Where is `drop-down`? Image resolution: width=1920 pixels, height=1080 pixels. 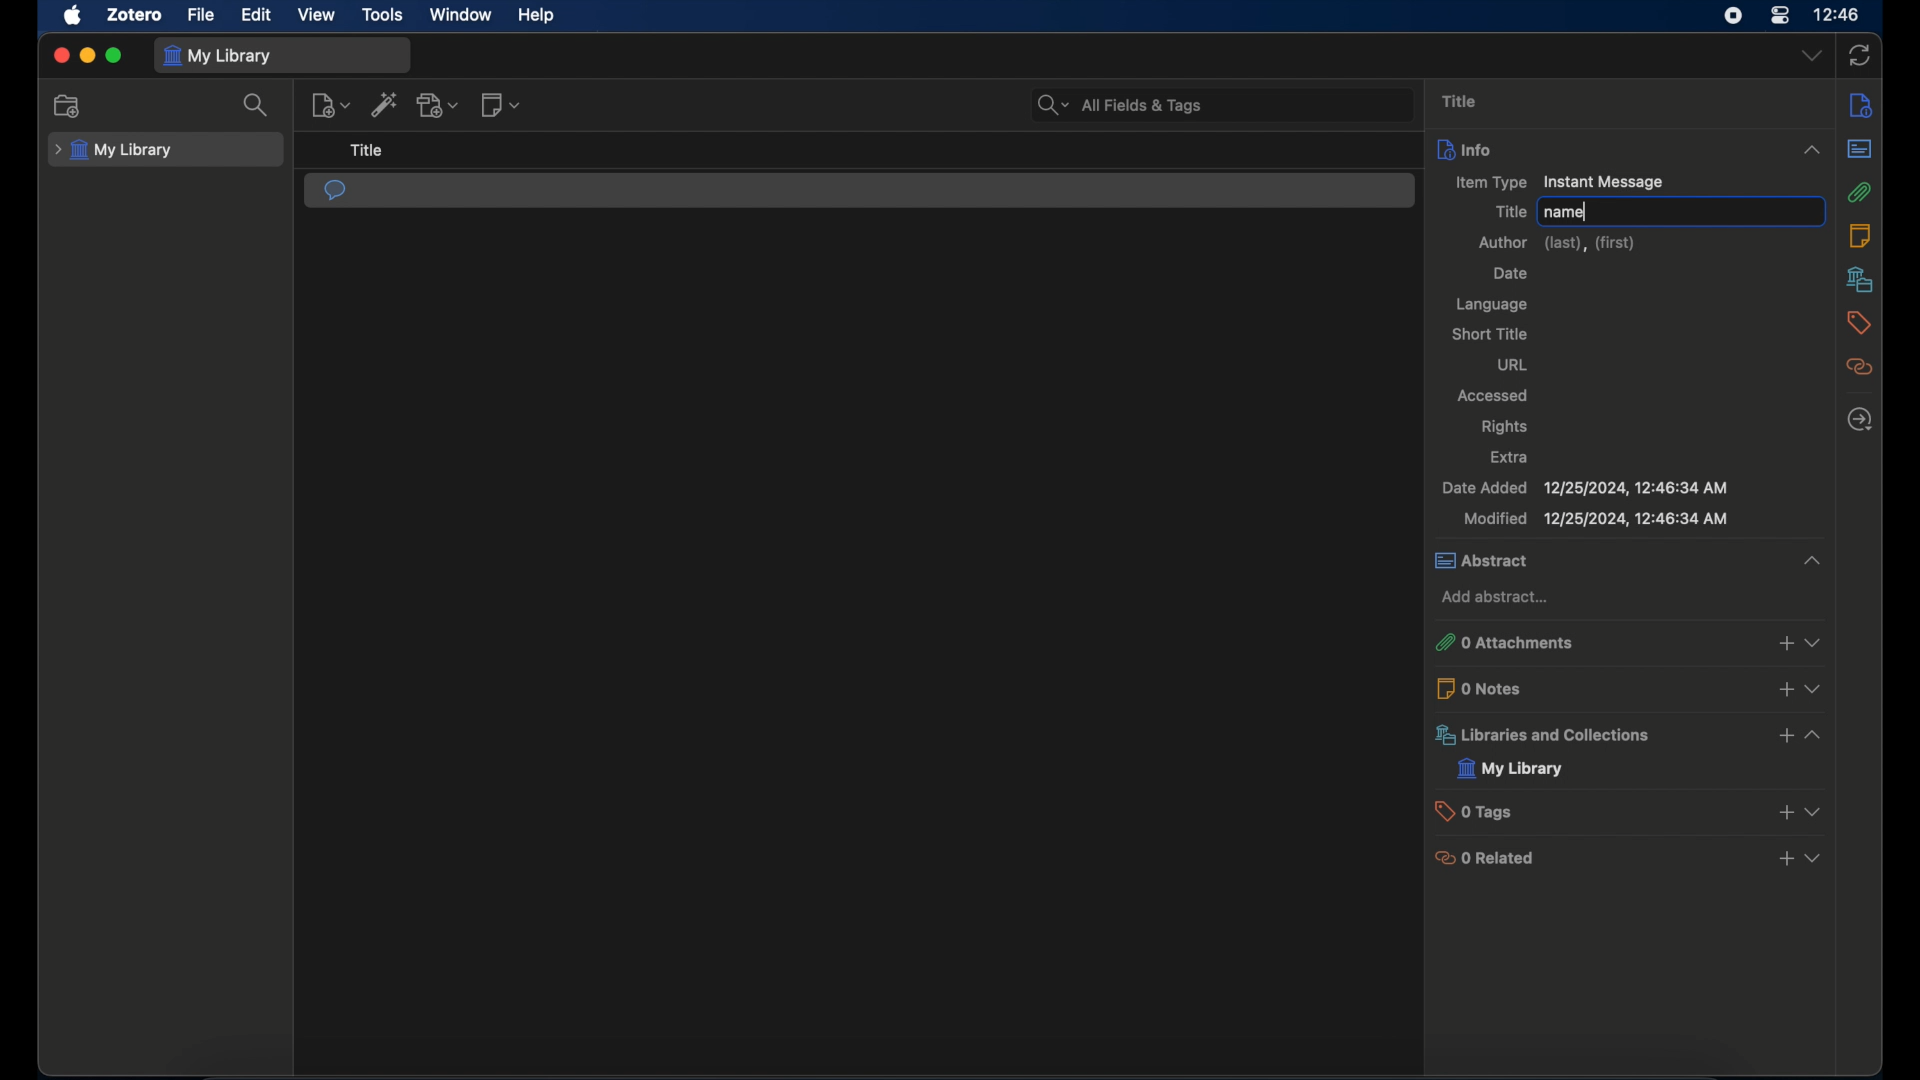
drop-down is located at coordinates (1813, 56).